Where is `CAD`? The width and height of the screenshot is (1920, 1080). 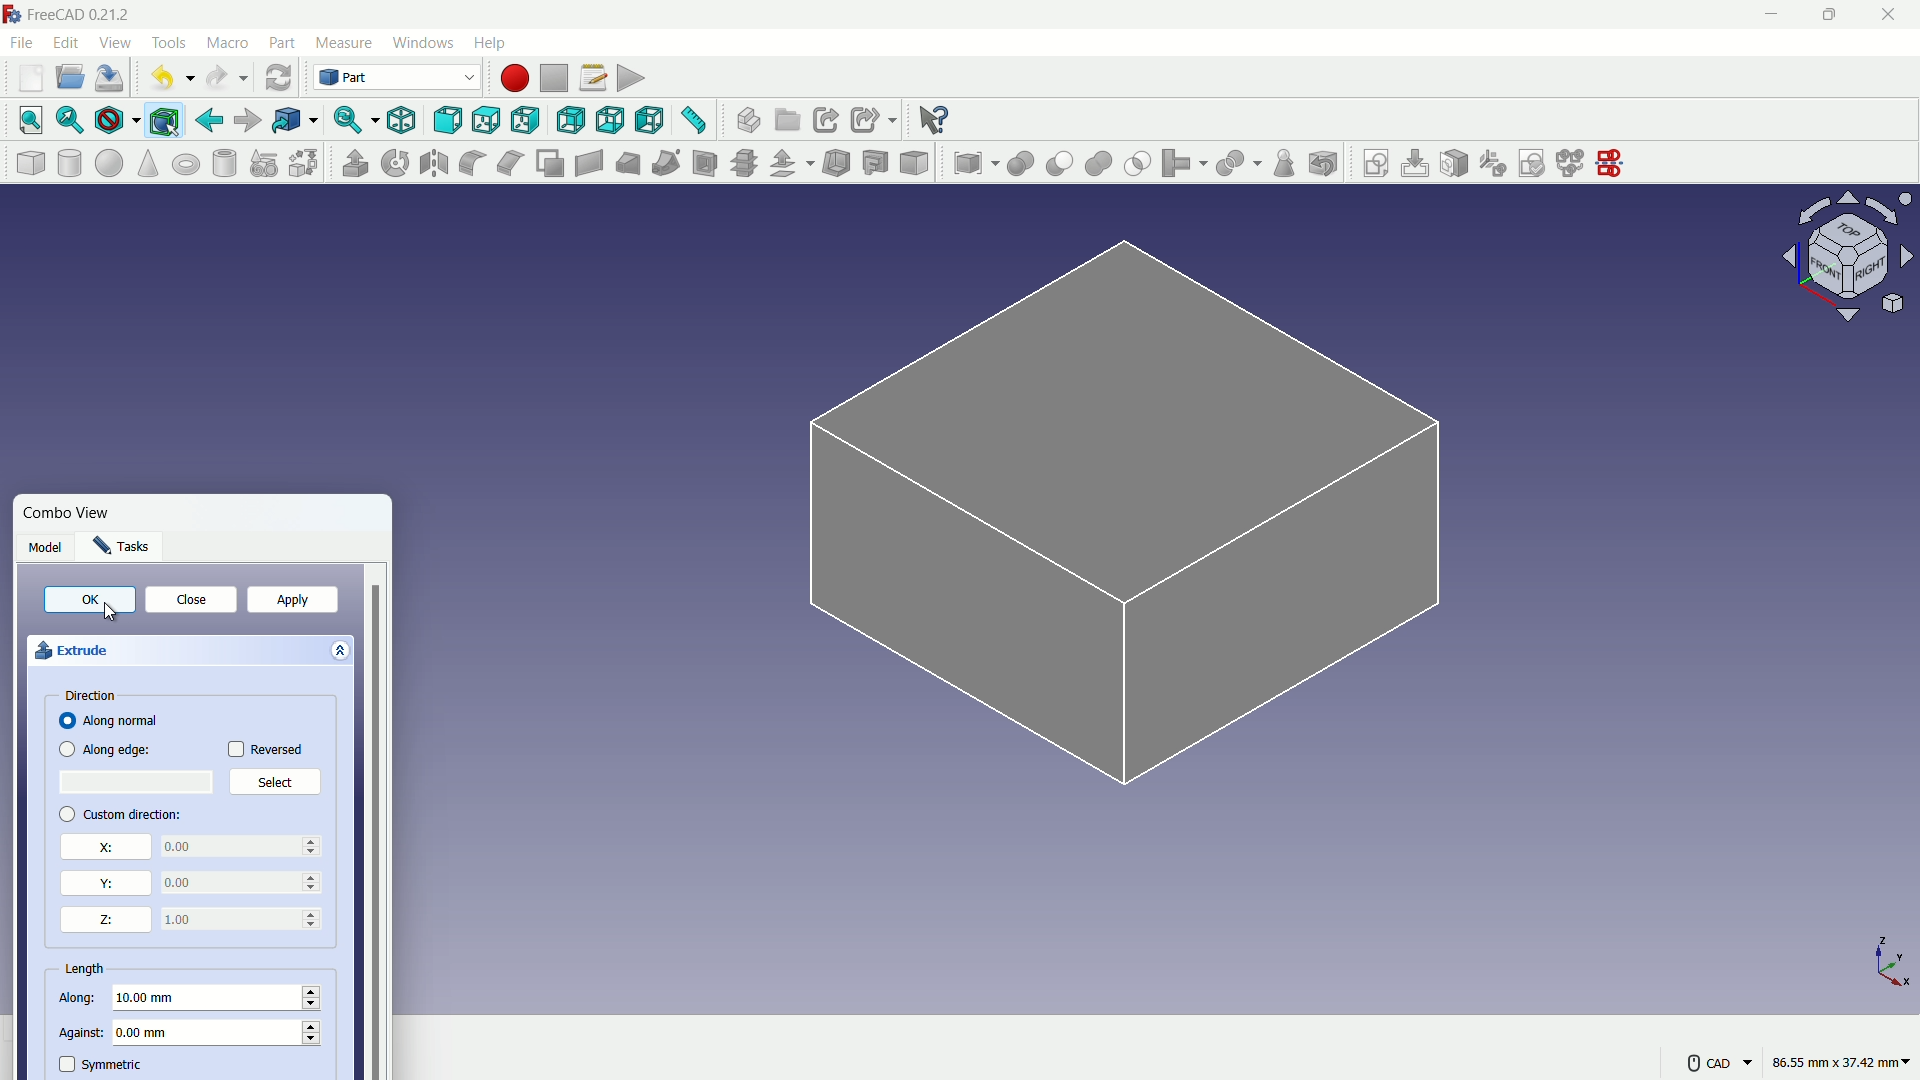 CAD is located at coordinates (1719, 1061).